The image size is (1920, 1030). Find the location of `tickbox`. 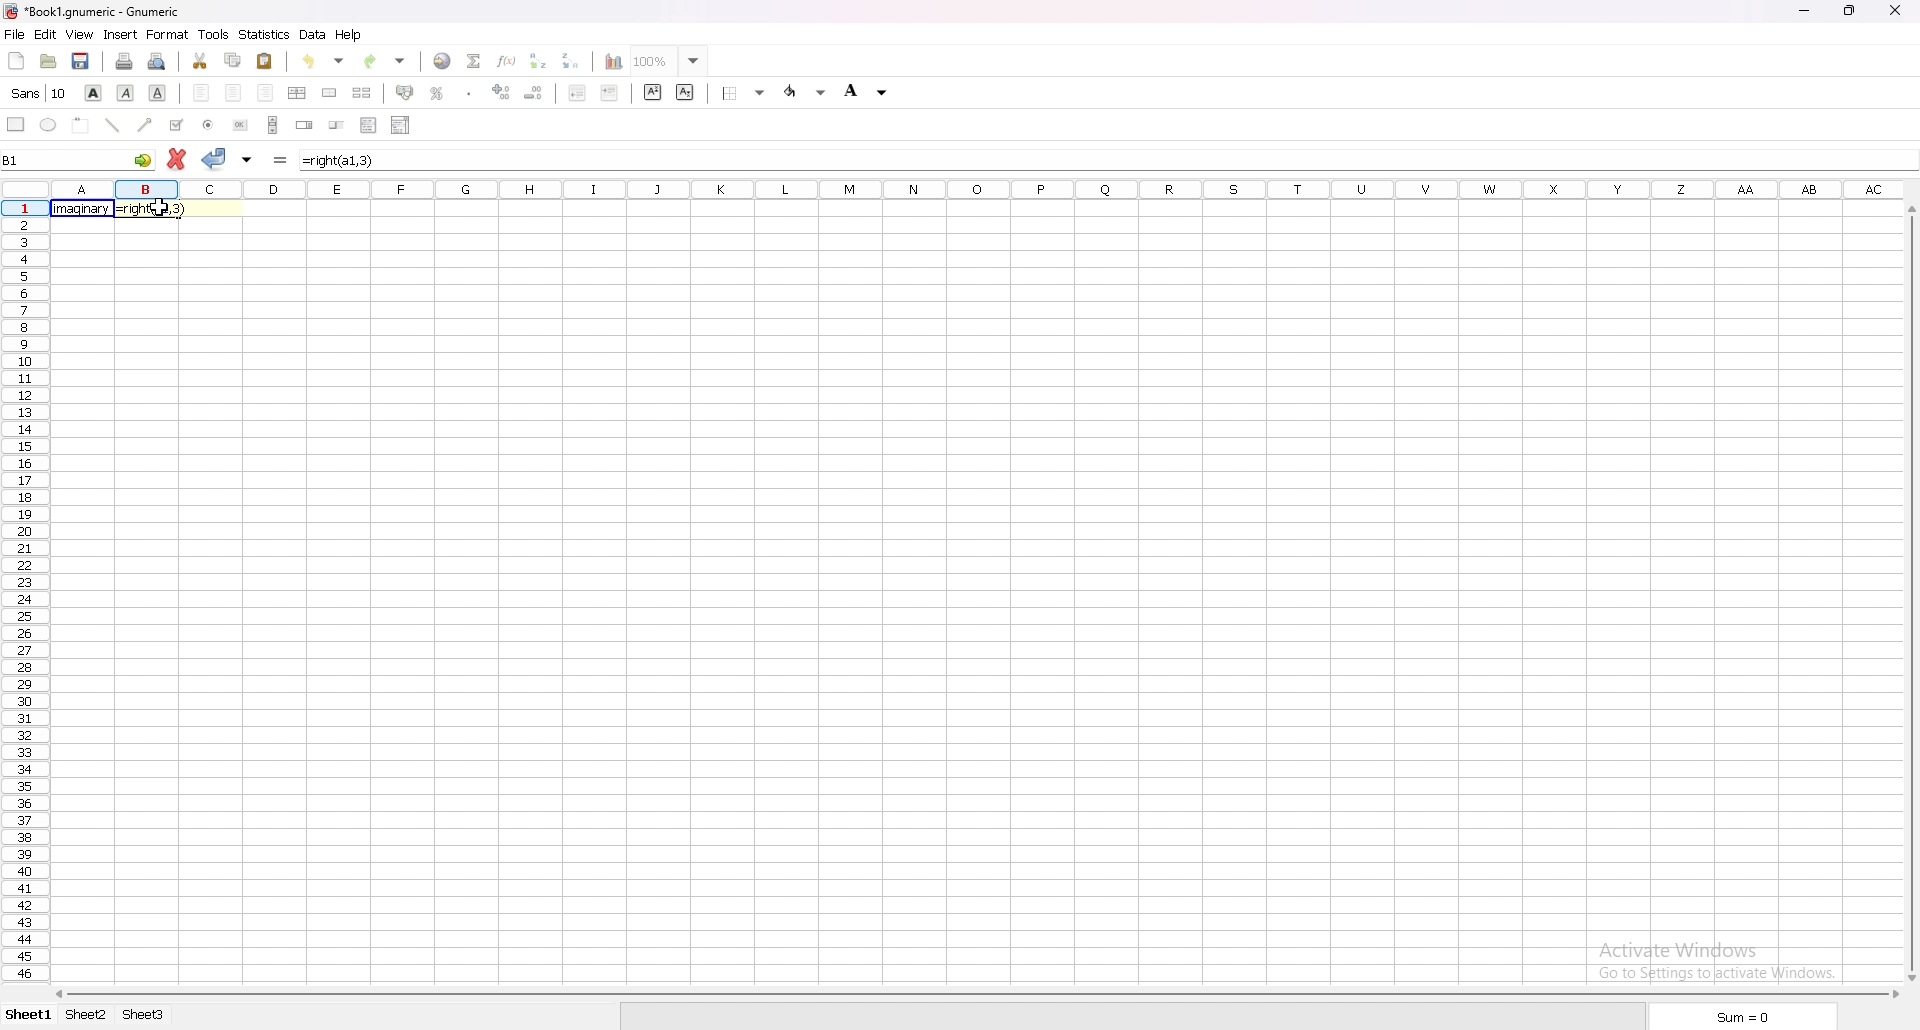

tickbox is located at coordinates (178, 124).